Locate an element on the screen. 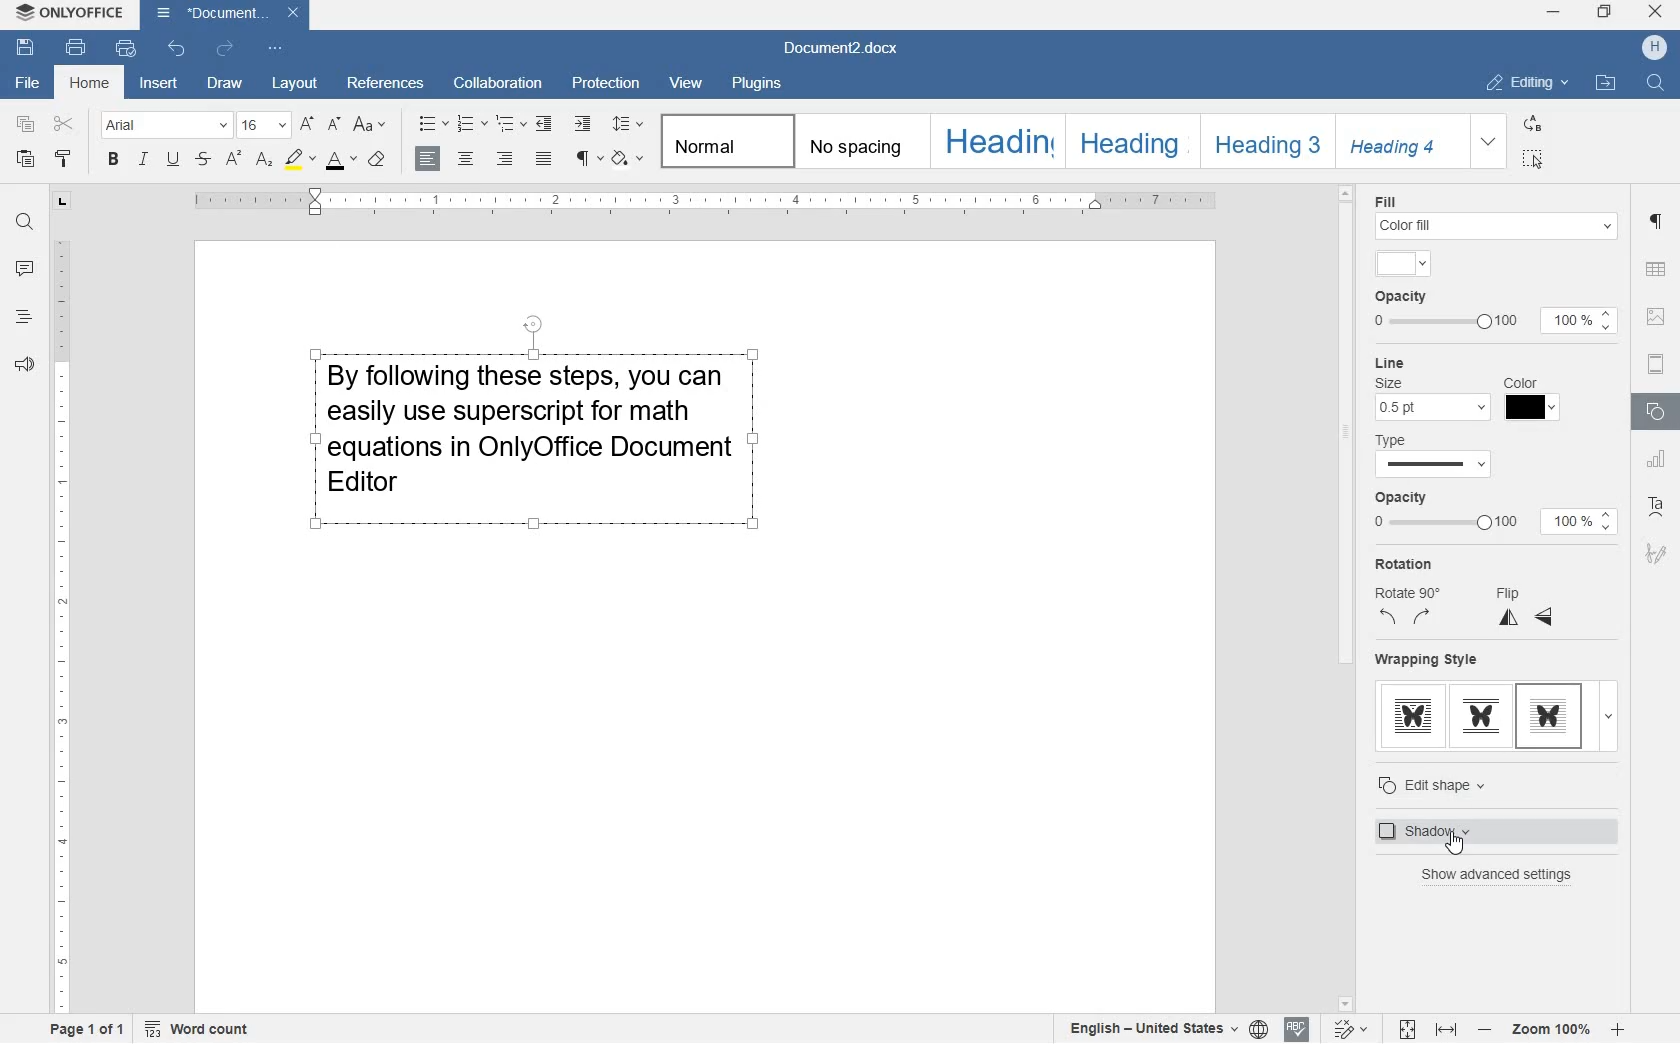 The width and height of the screenshot is (1680, 1044). line type is located at coordinates (1448, 456).